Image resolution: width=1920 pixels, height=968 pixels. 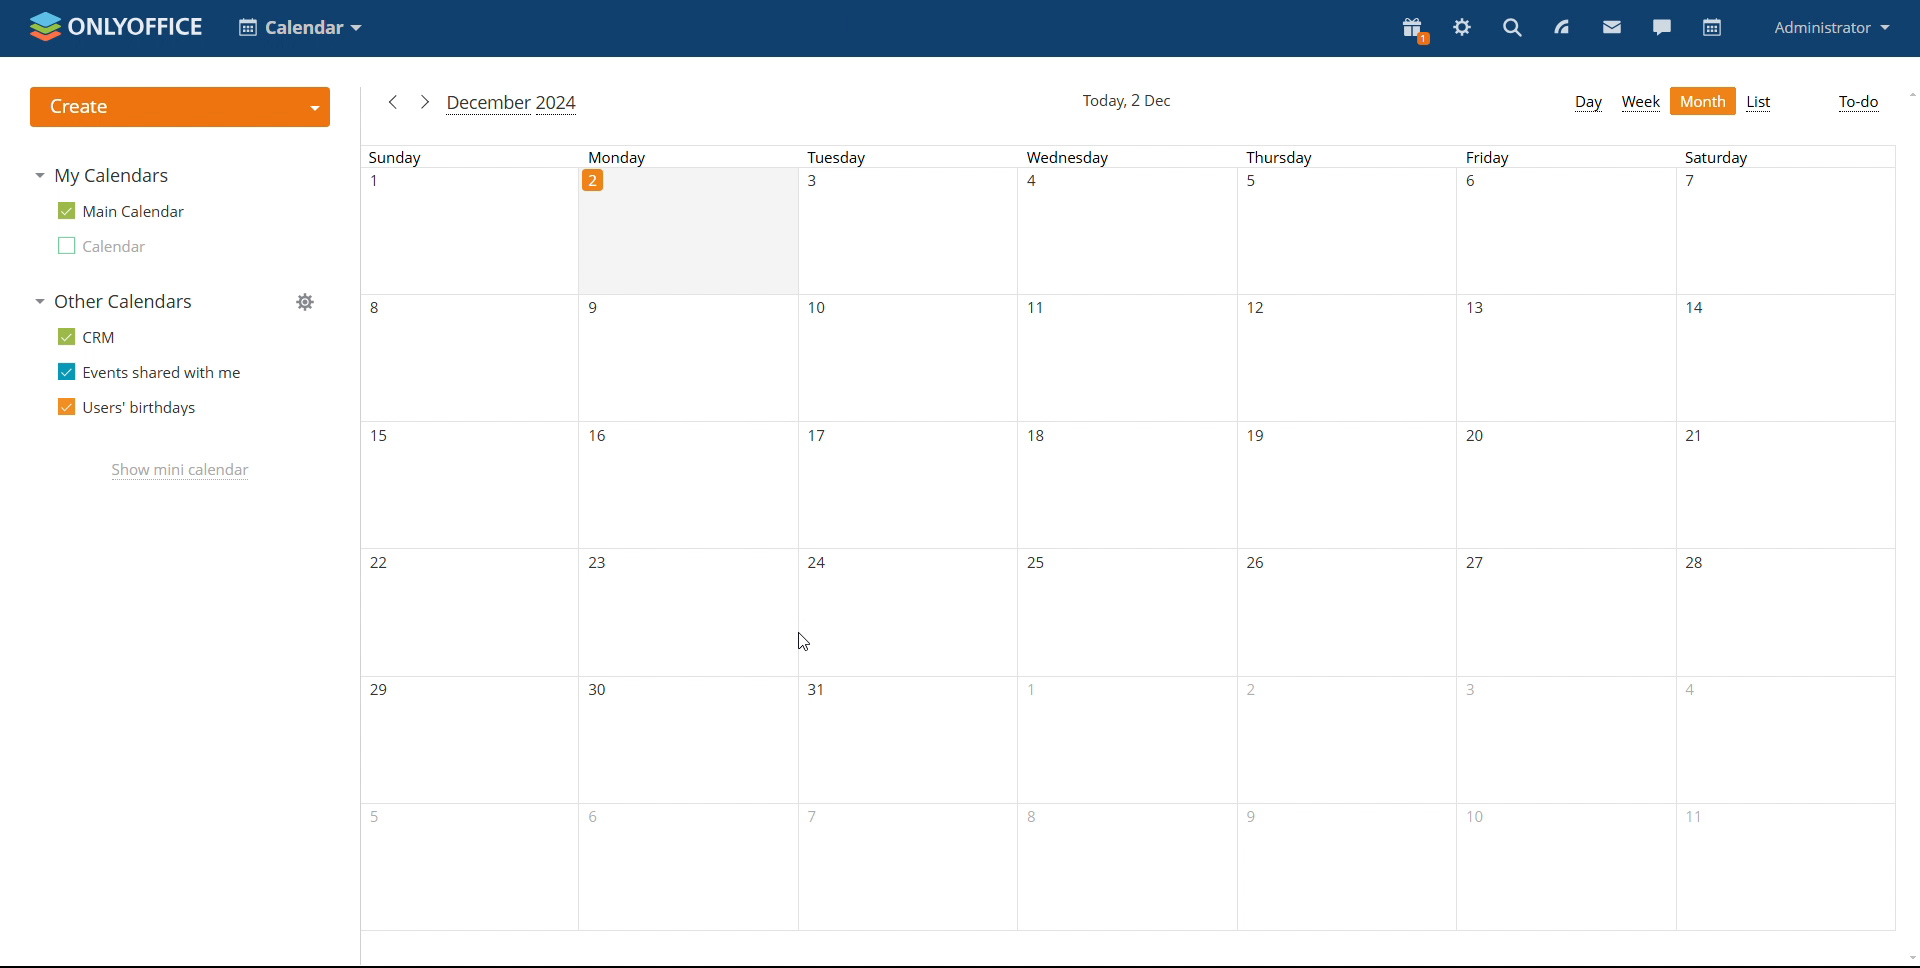 What do you see at coordinates (1563, 30) in the screenshot?
I see `feed` at bounding box center [1563, 30].